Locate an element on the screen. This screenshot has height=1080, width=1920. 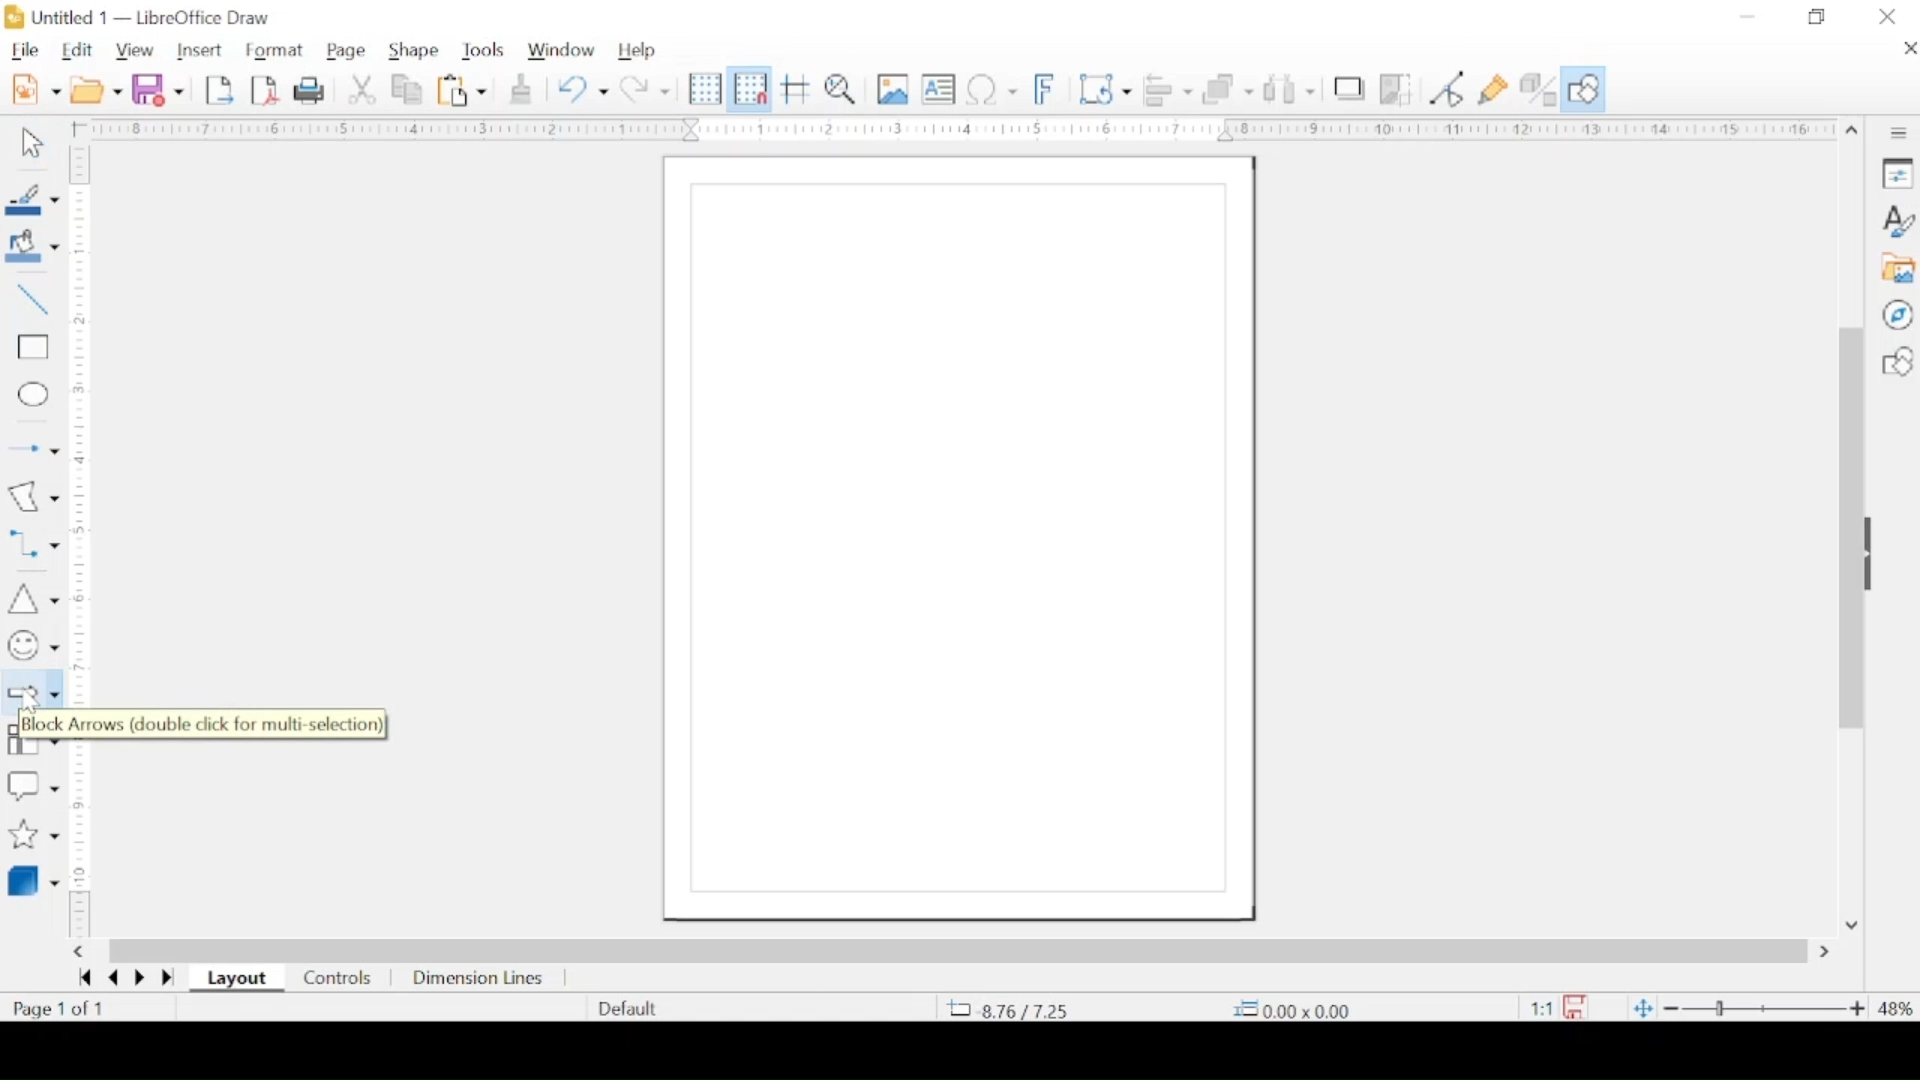
clone formatting is located at coordinates (521, 88).